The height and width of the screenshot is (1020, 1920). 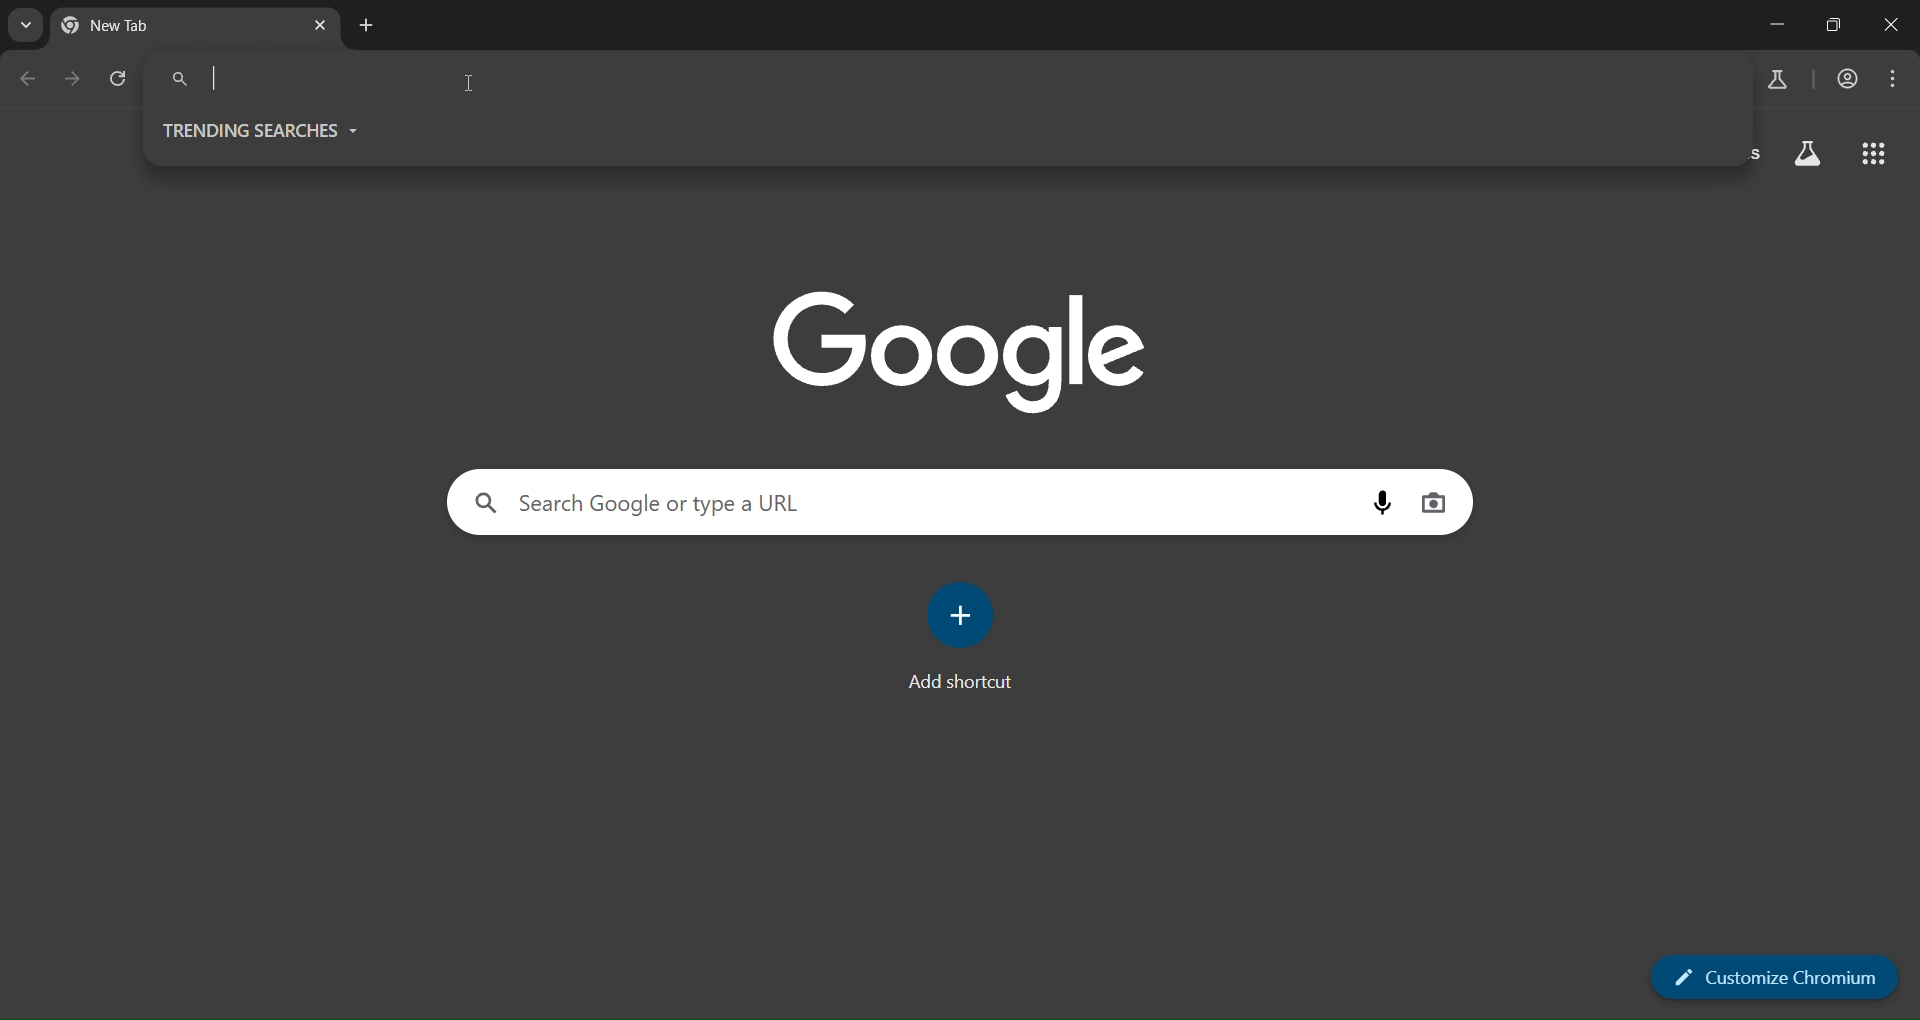 What do you see at coordinates (473, 87) in the screenshot?
I see `cursor` at bounding box center [473, 87].